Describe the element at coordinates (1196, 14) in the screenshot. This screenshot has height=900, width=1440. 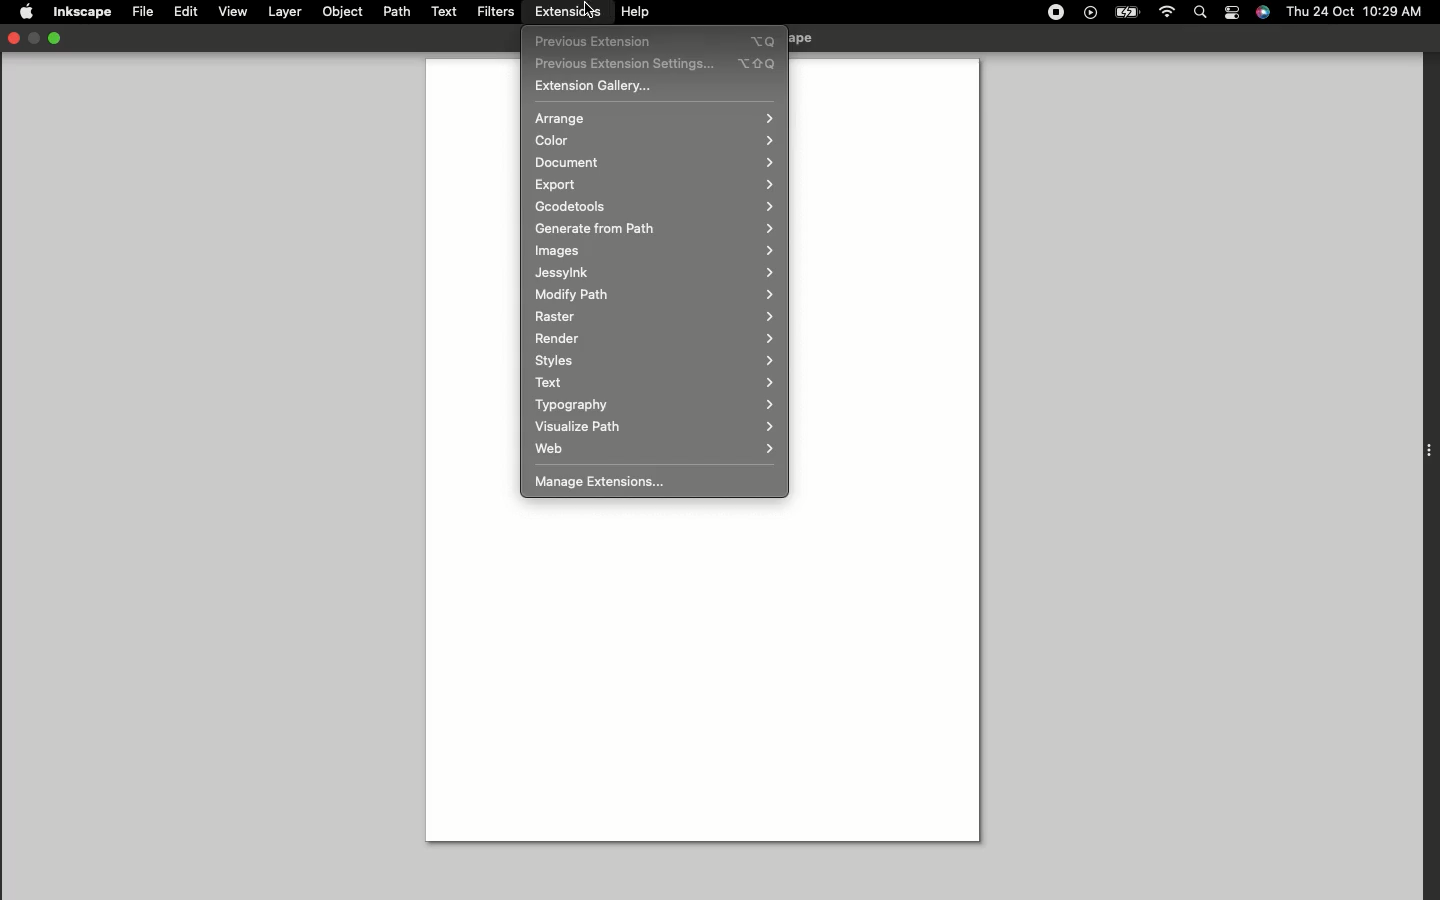
I see `Search` at that location.